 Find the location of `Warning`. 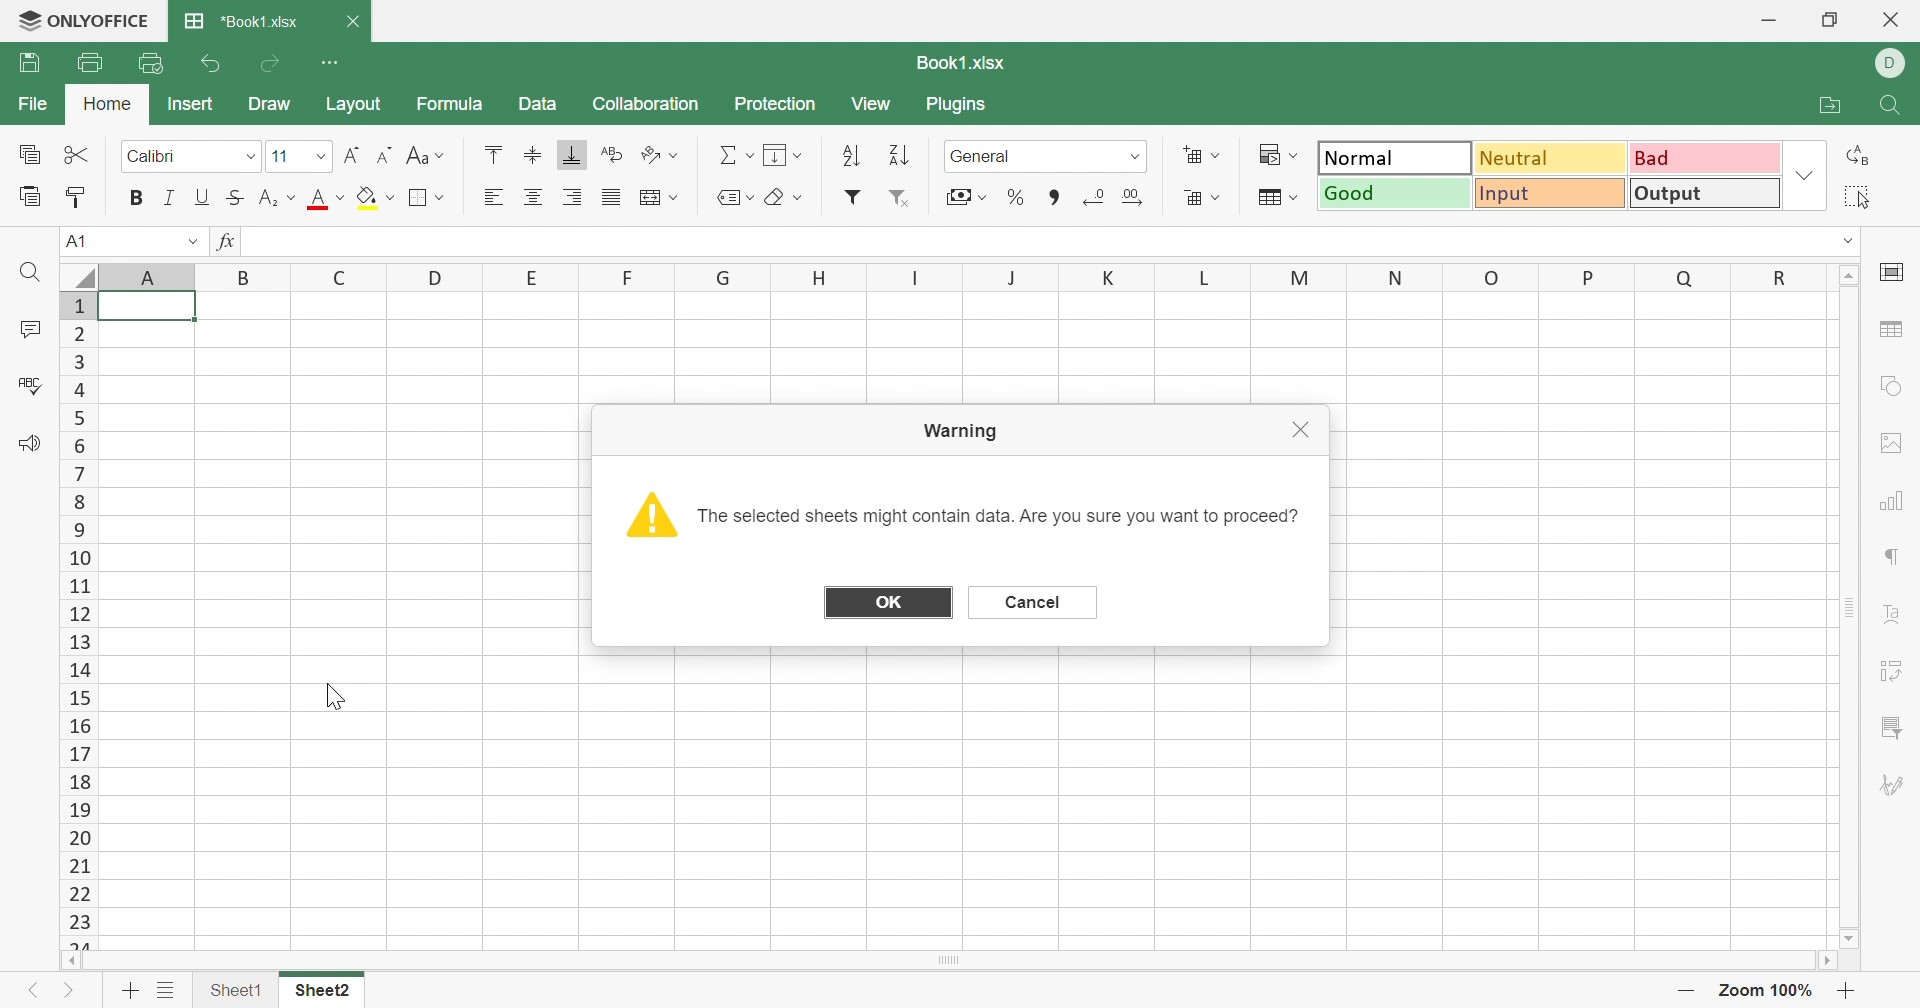

Warning is located at coordinates (960, 433).